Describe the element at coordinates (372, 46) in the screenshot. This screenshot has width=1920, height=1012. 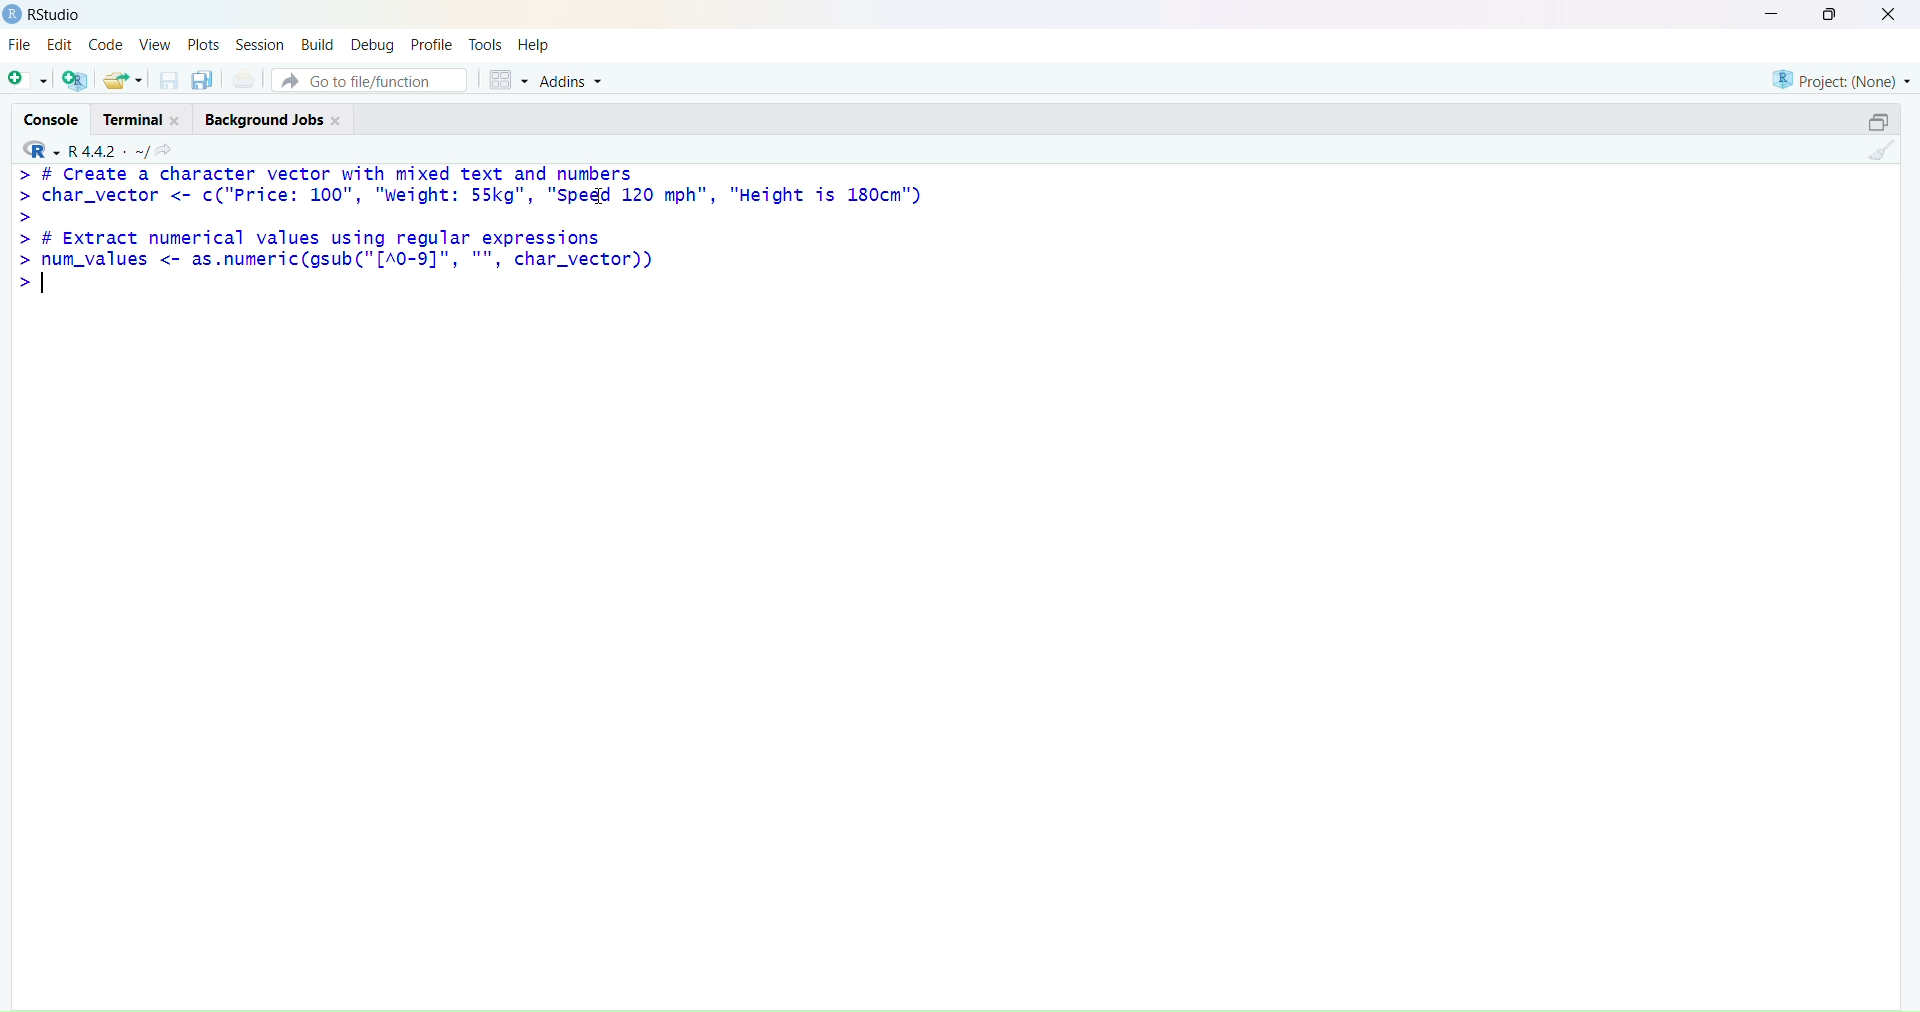
I see `debug` at that location.